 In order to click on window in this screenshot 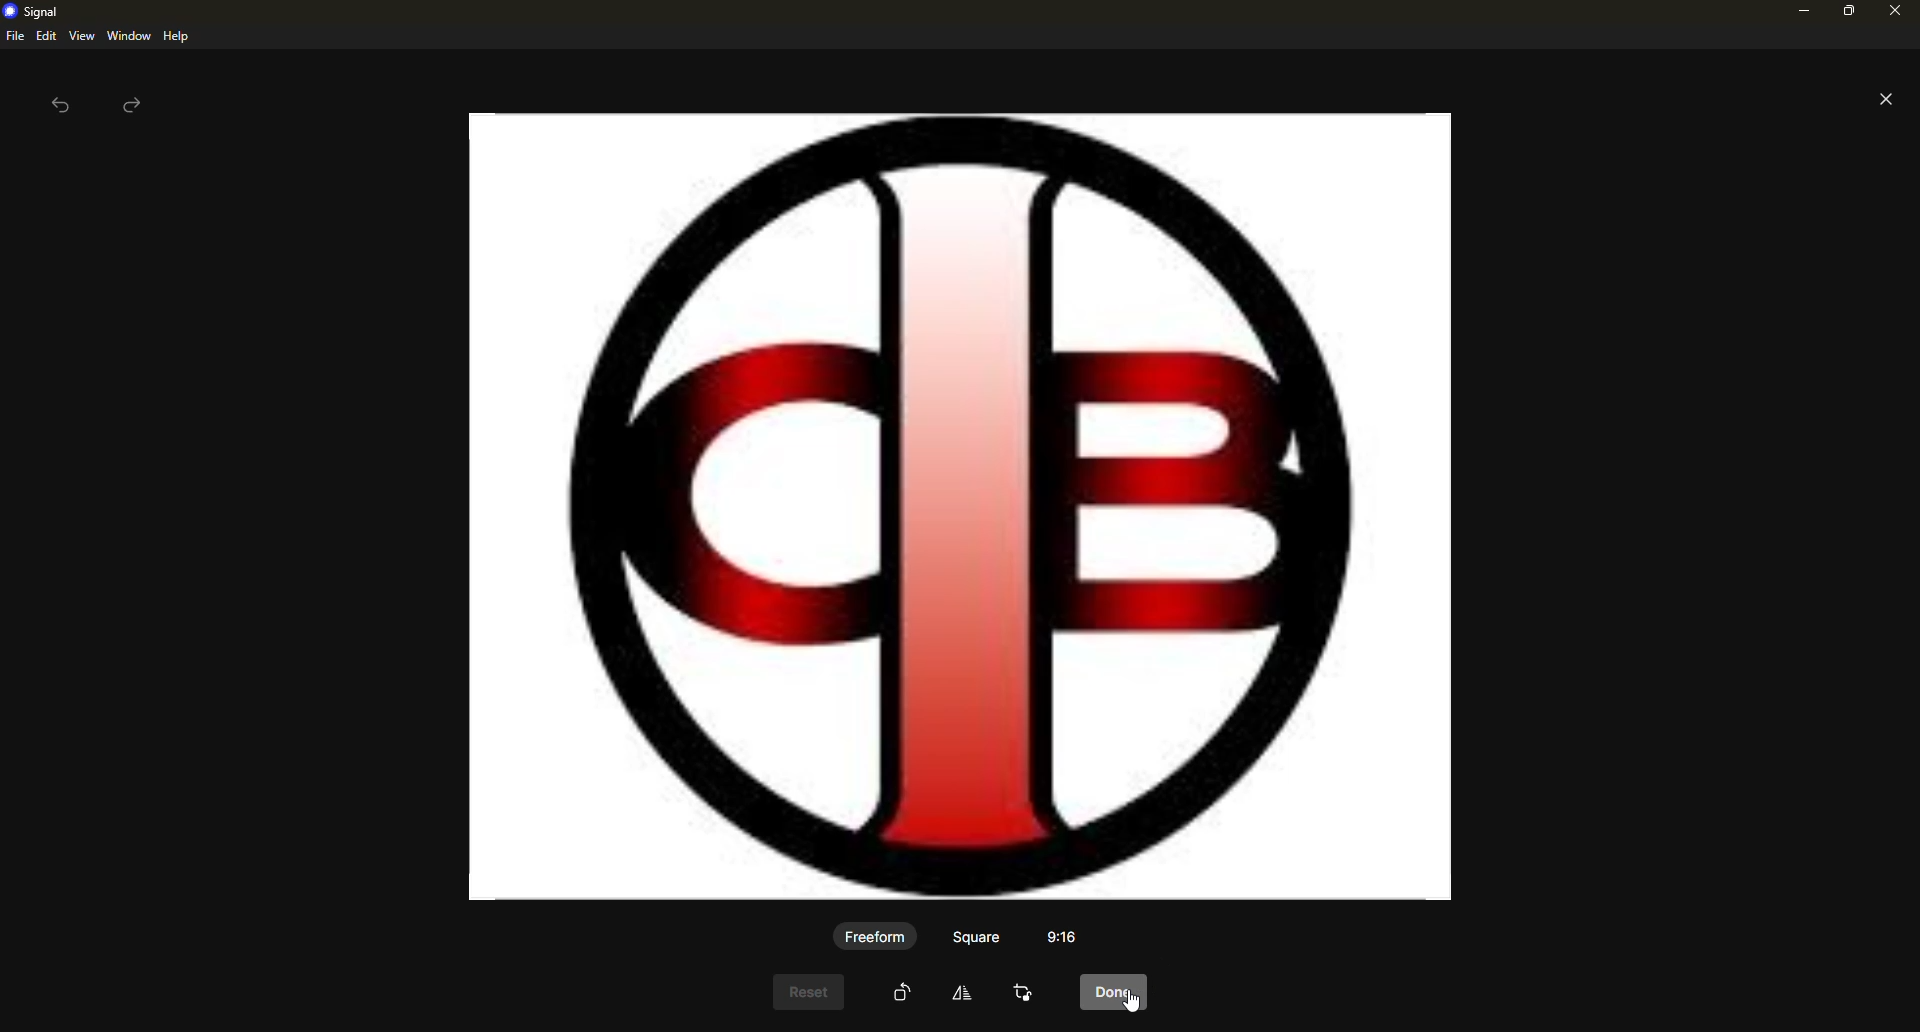, I will do `click(129, 36)`.